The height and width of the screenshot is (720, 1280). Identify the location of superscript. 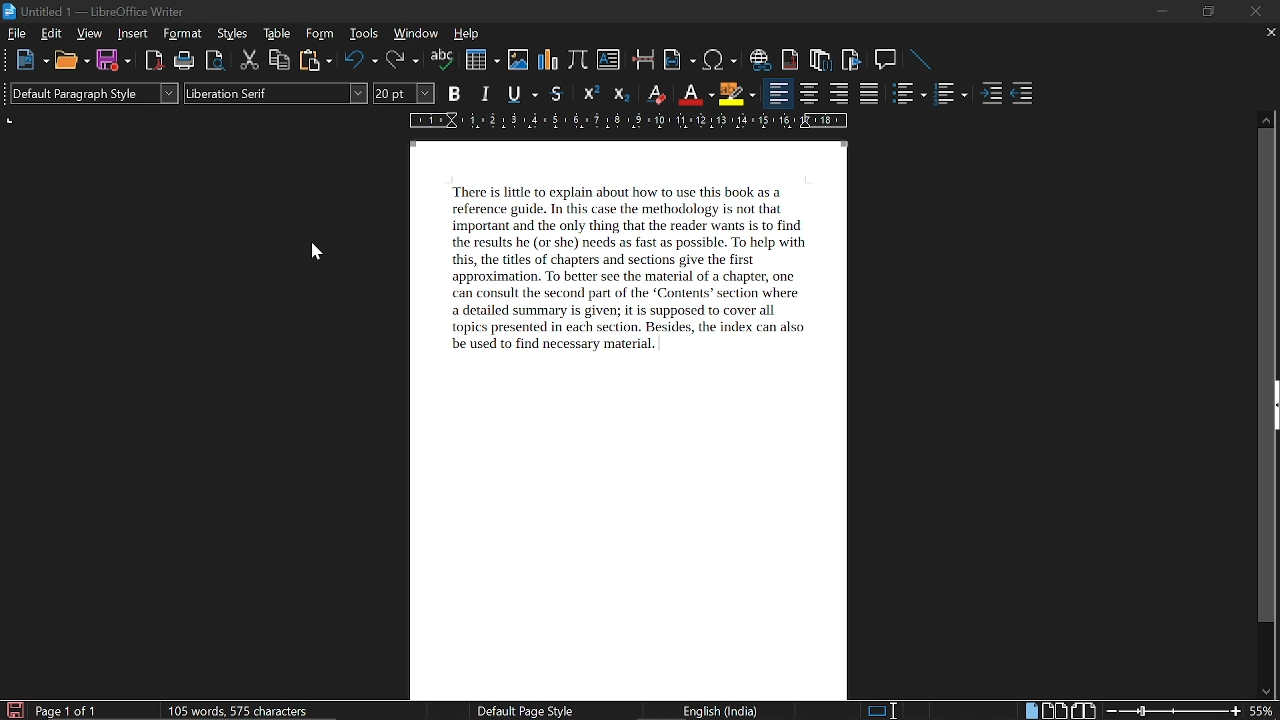
(591, 94).